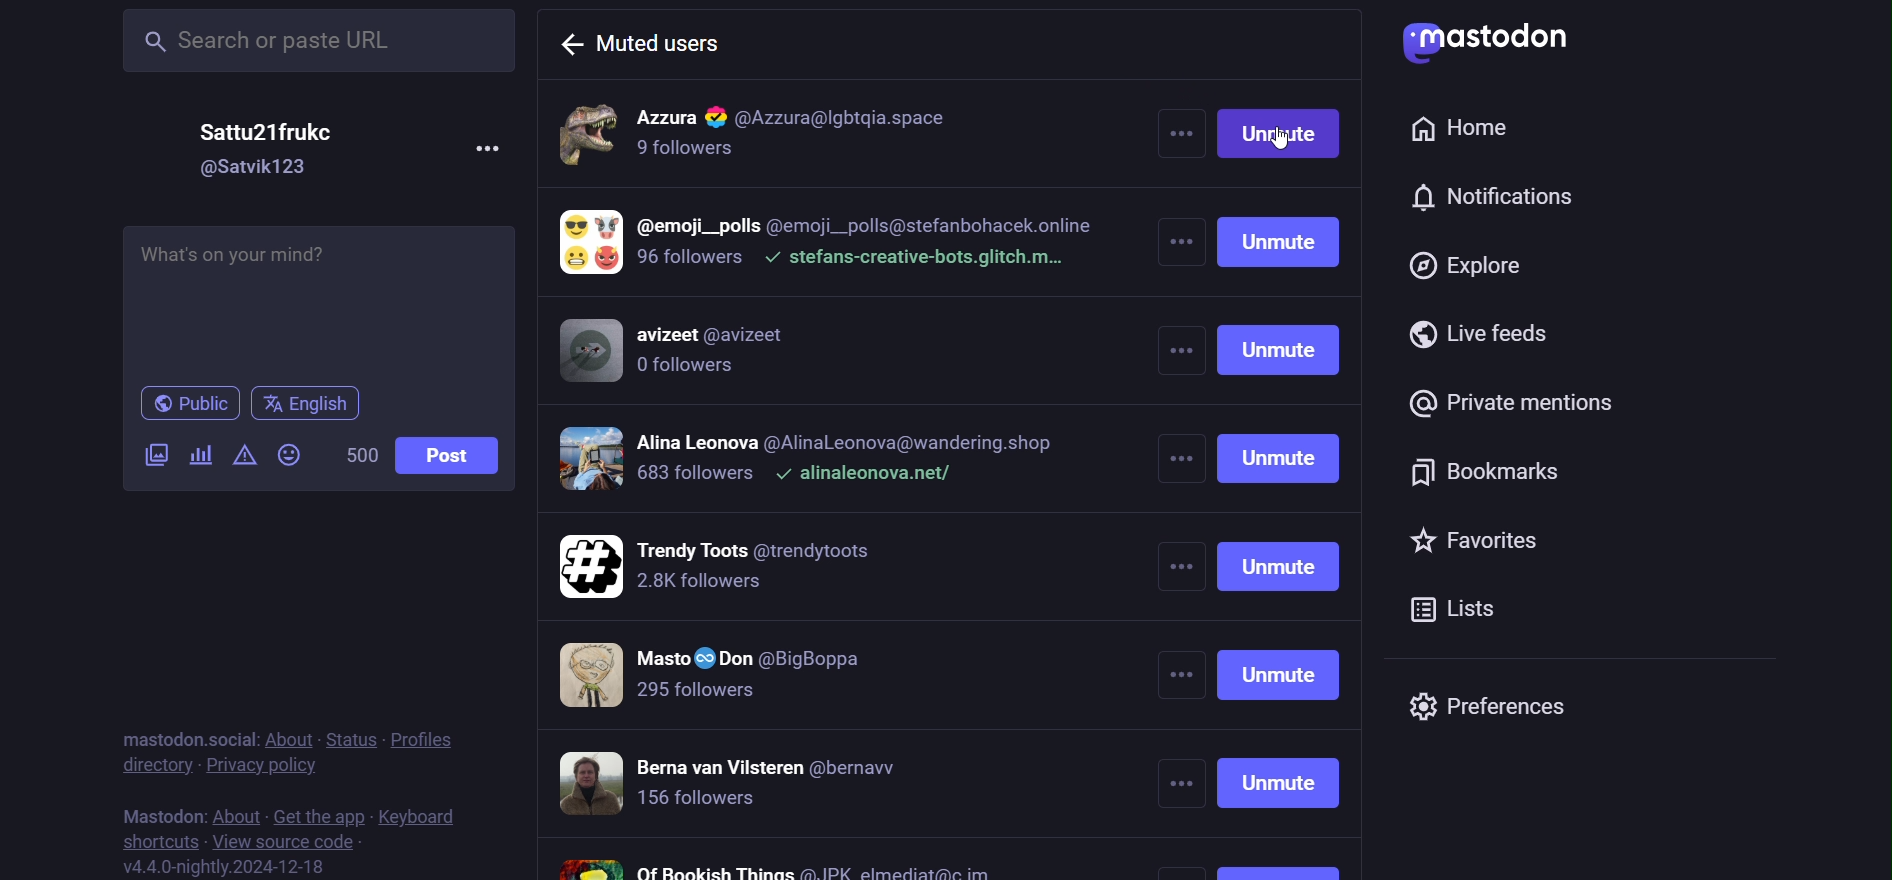  Describe the element at coordinates (1499, 708) in the screenshot. I see `preferences` at that location.